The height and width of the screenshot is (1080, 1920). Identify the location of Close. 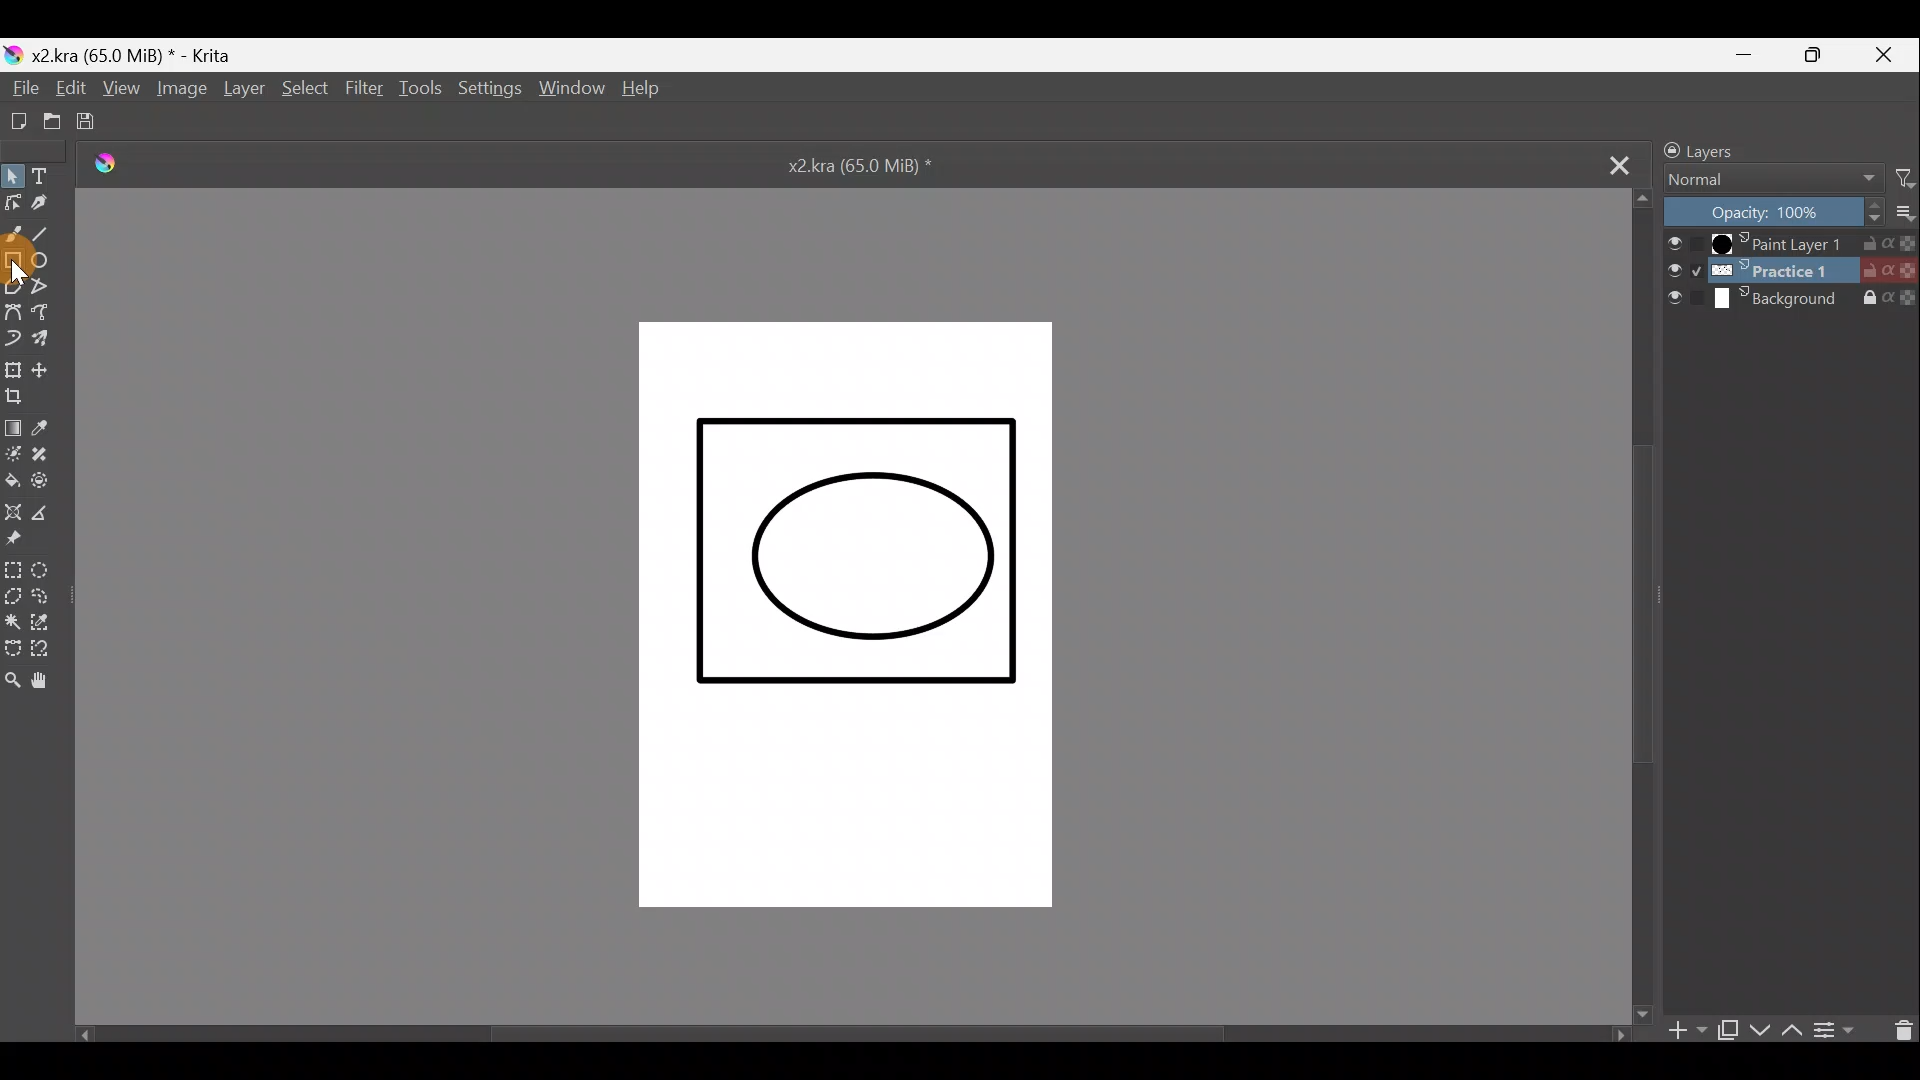
(1891, 53).